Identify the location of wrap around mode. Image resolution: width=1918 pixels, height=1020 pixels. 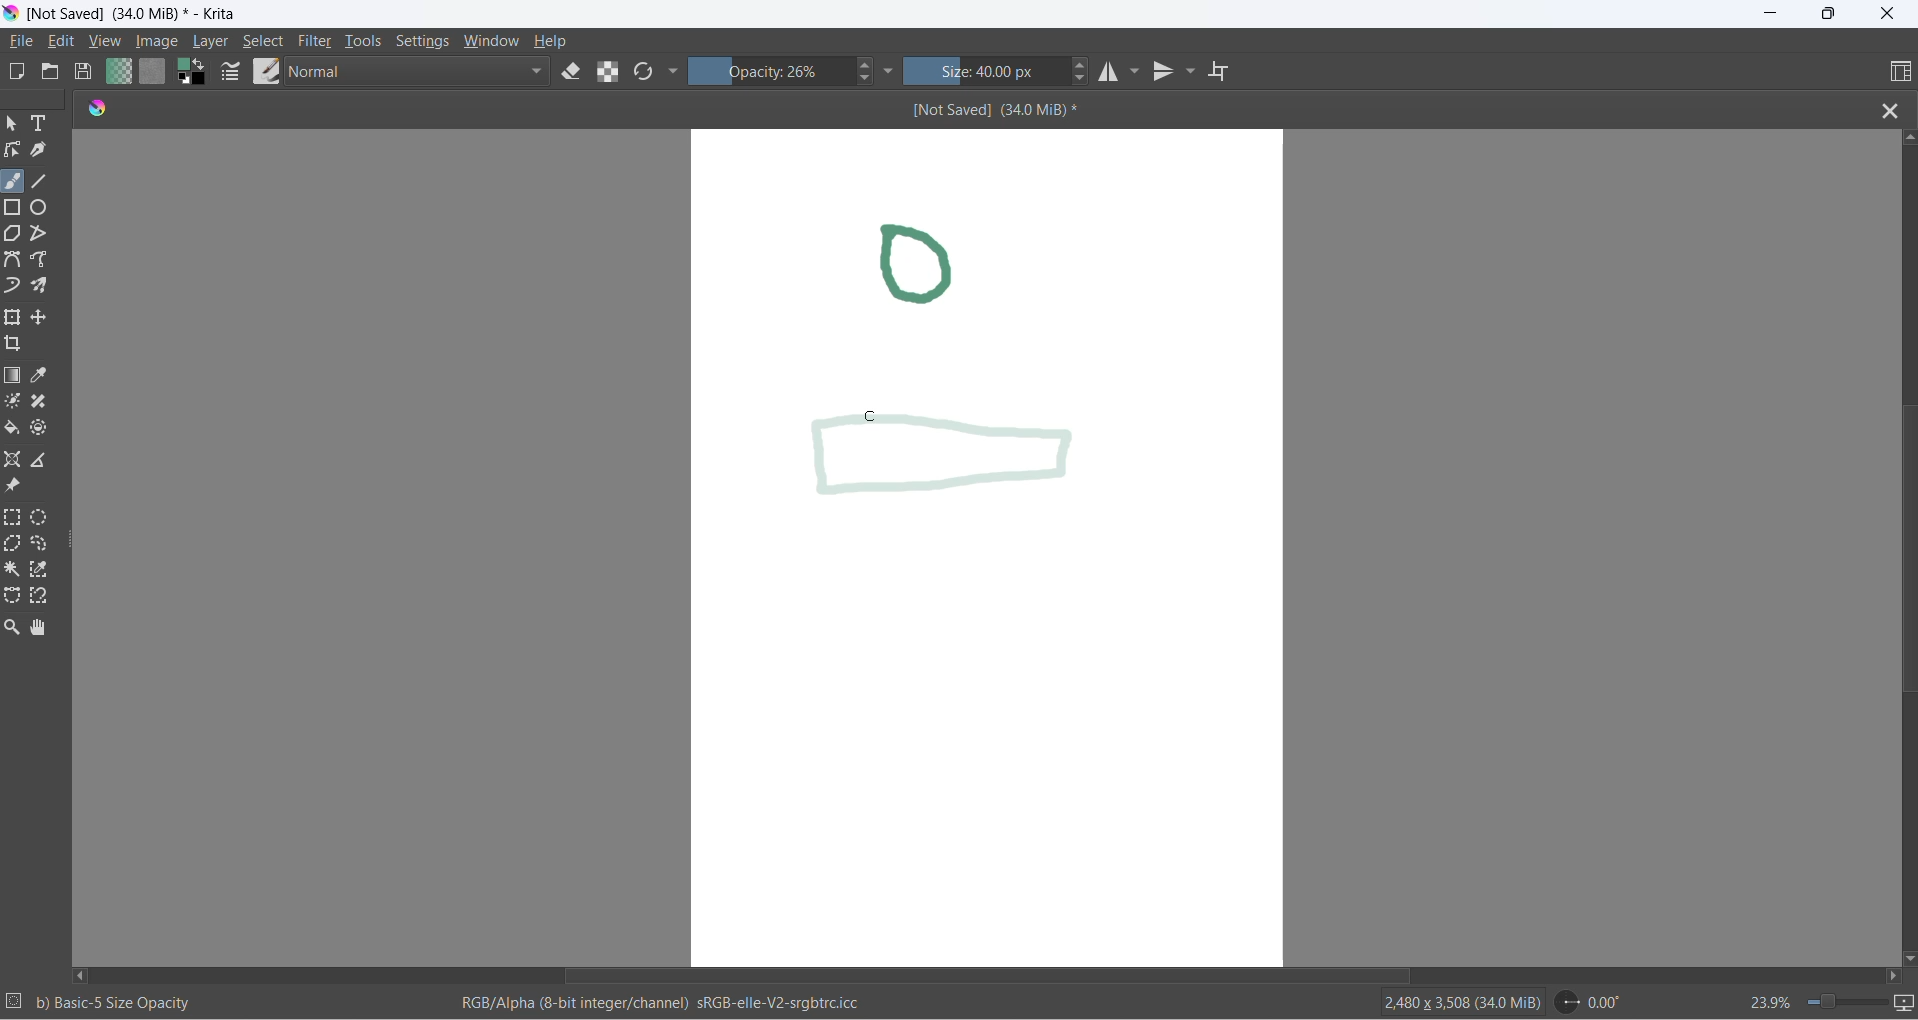
(1228, 71).